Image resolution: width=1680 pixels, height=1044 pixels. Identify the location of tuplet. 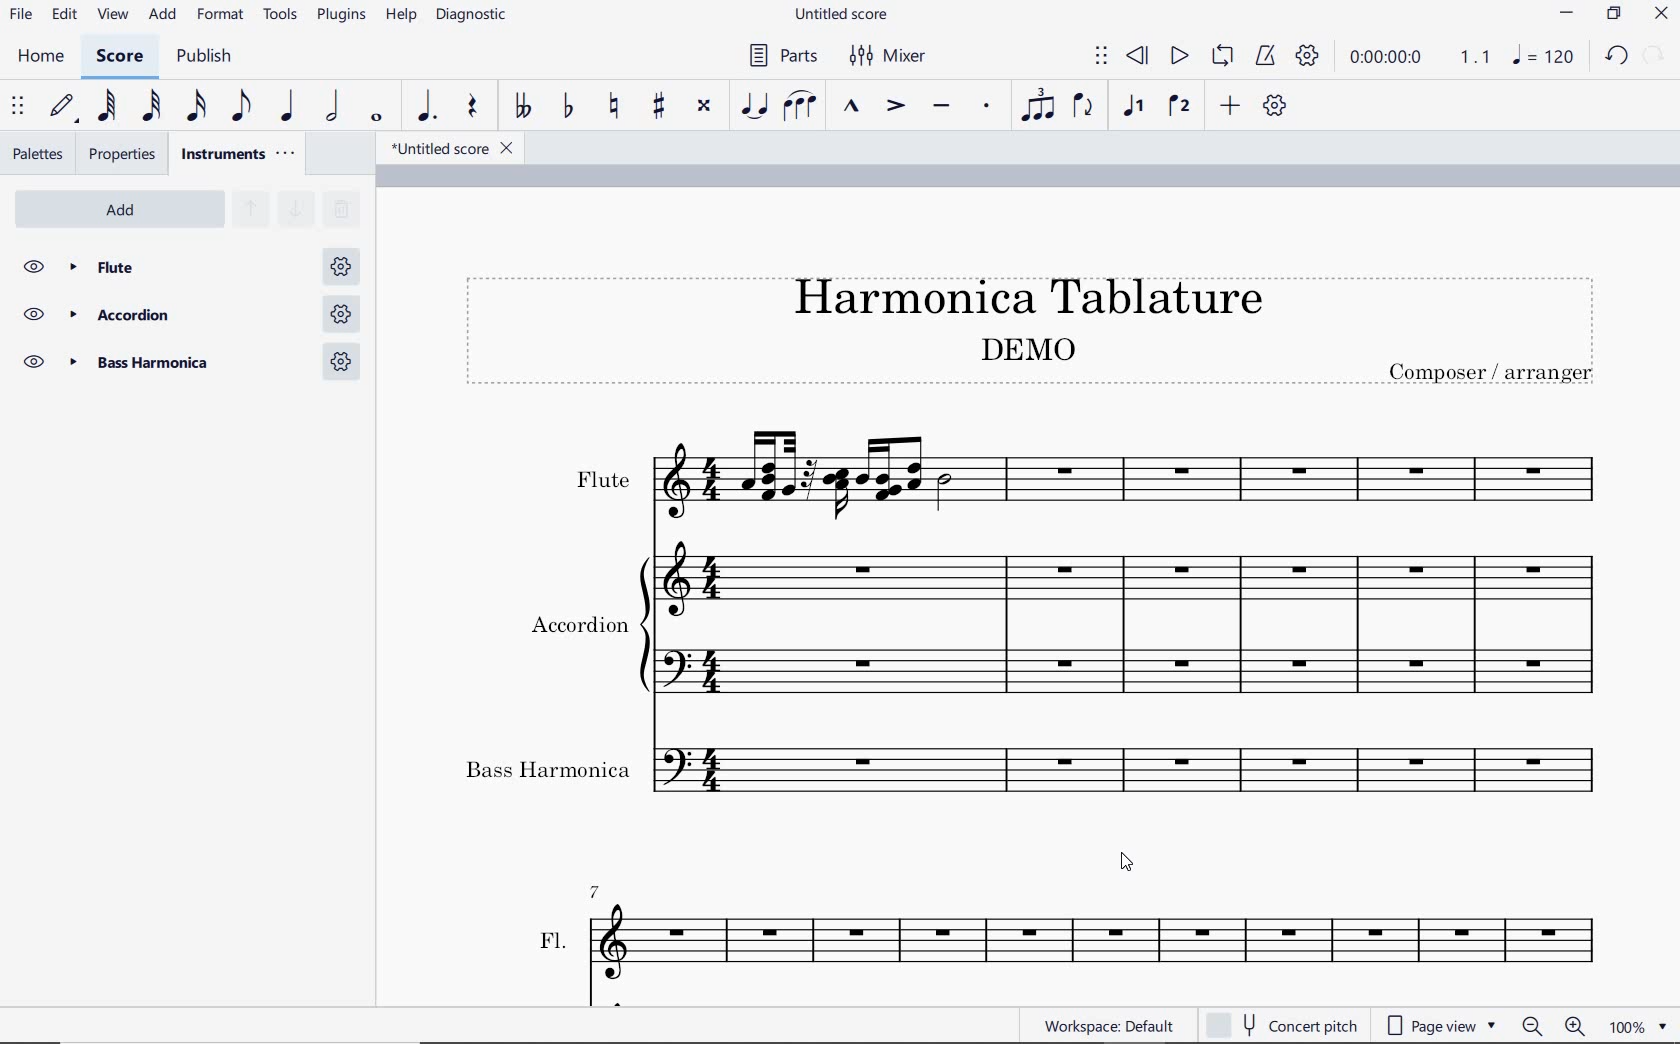
(1039, 106).